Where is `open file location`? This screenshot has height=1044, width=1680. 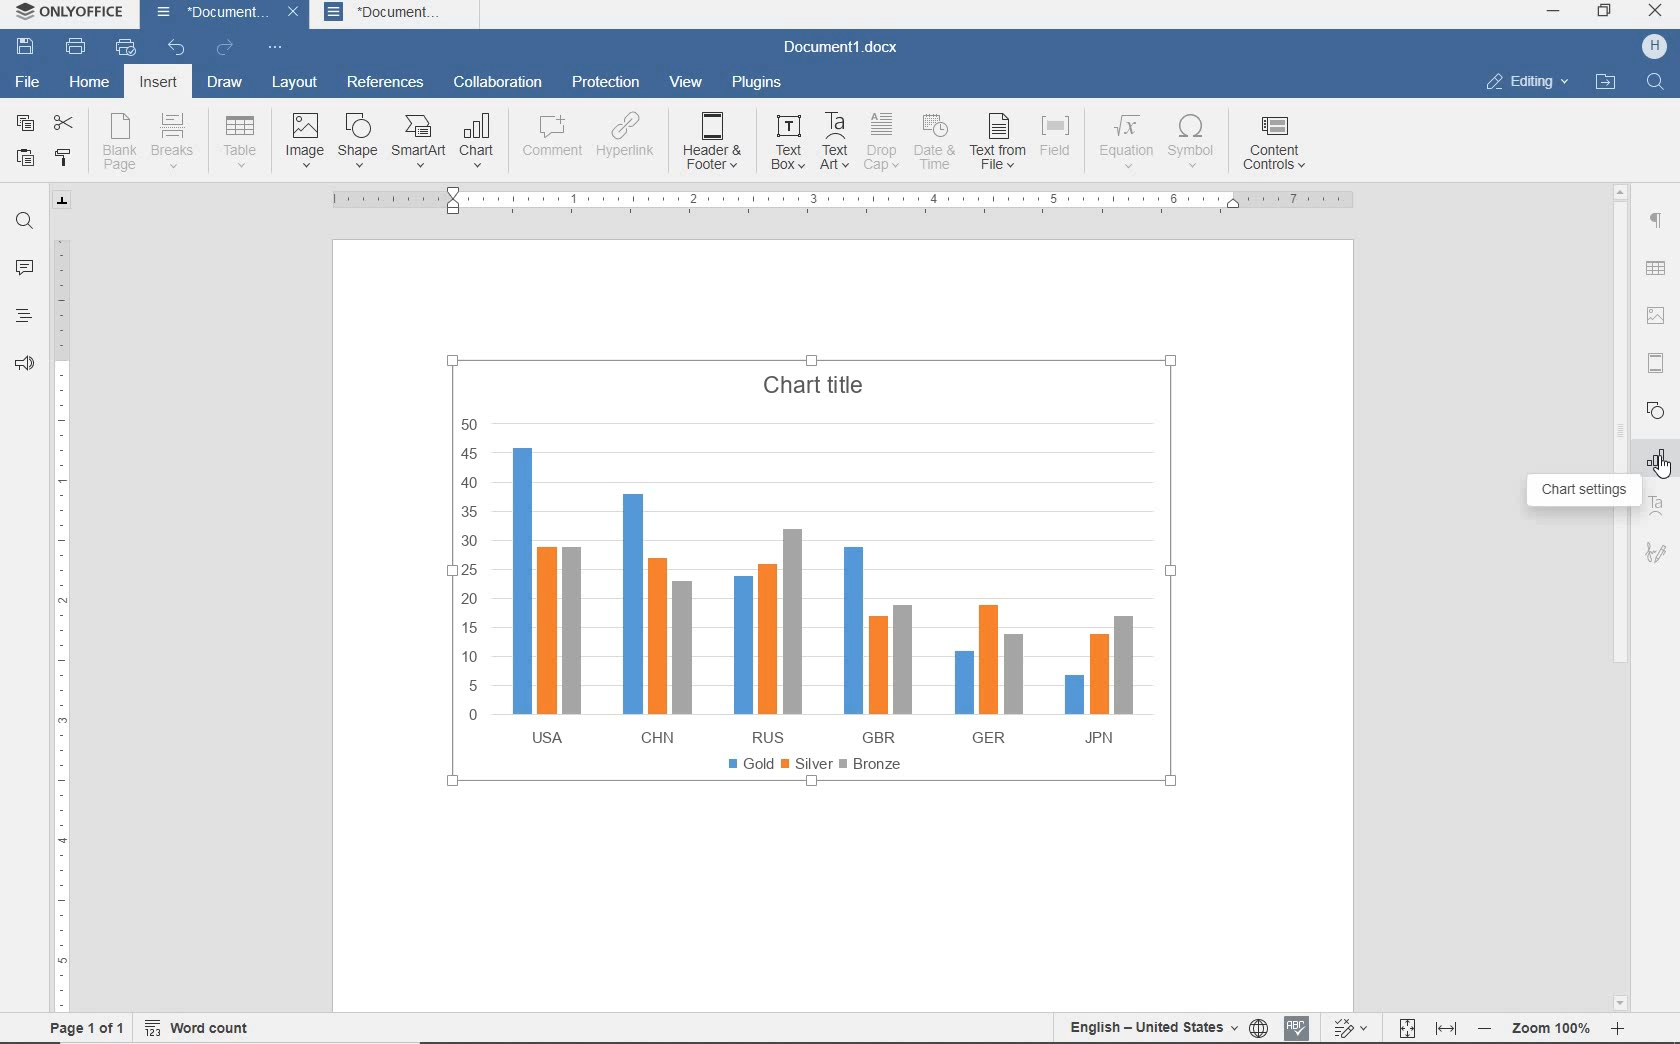
open file location is located at coordinates (1605, 83).